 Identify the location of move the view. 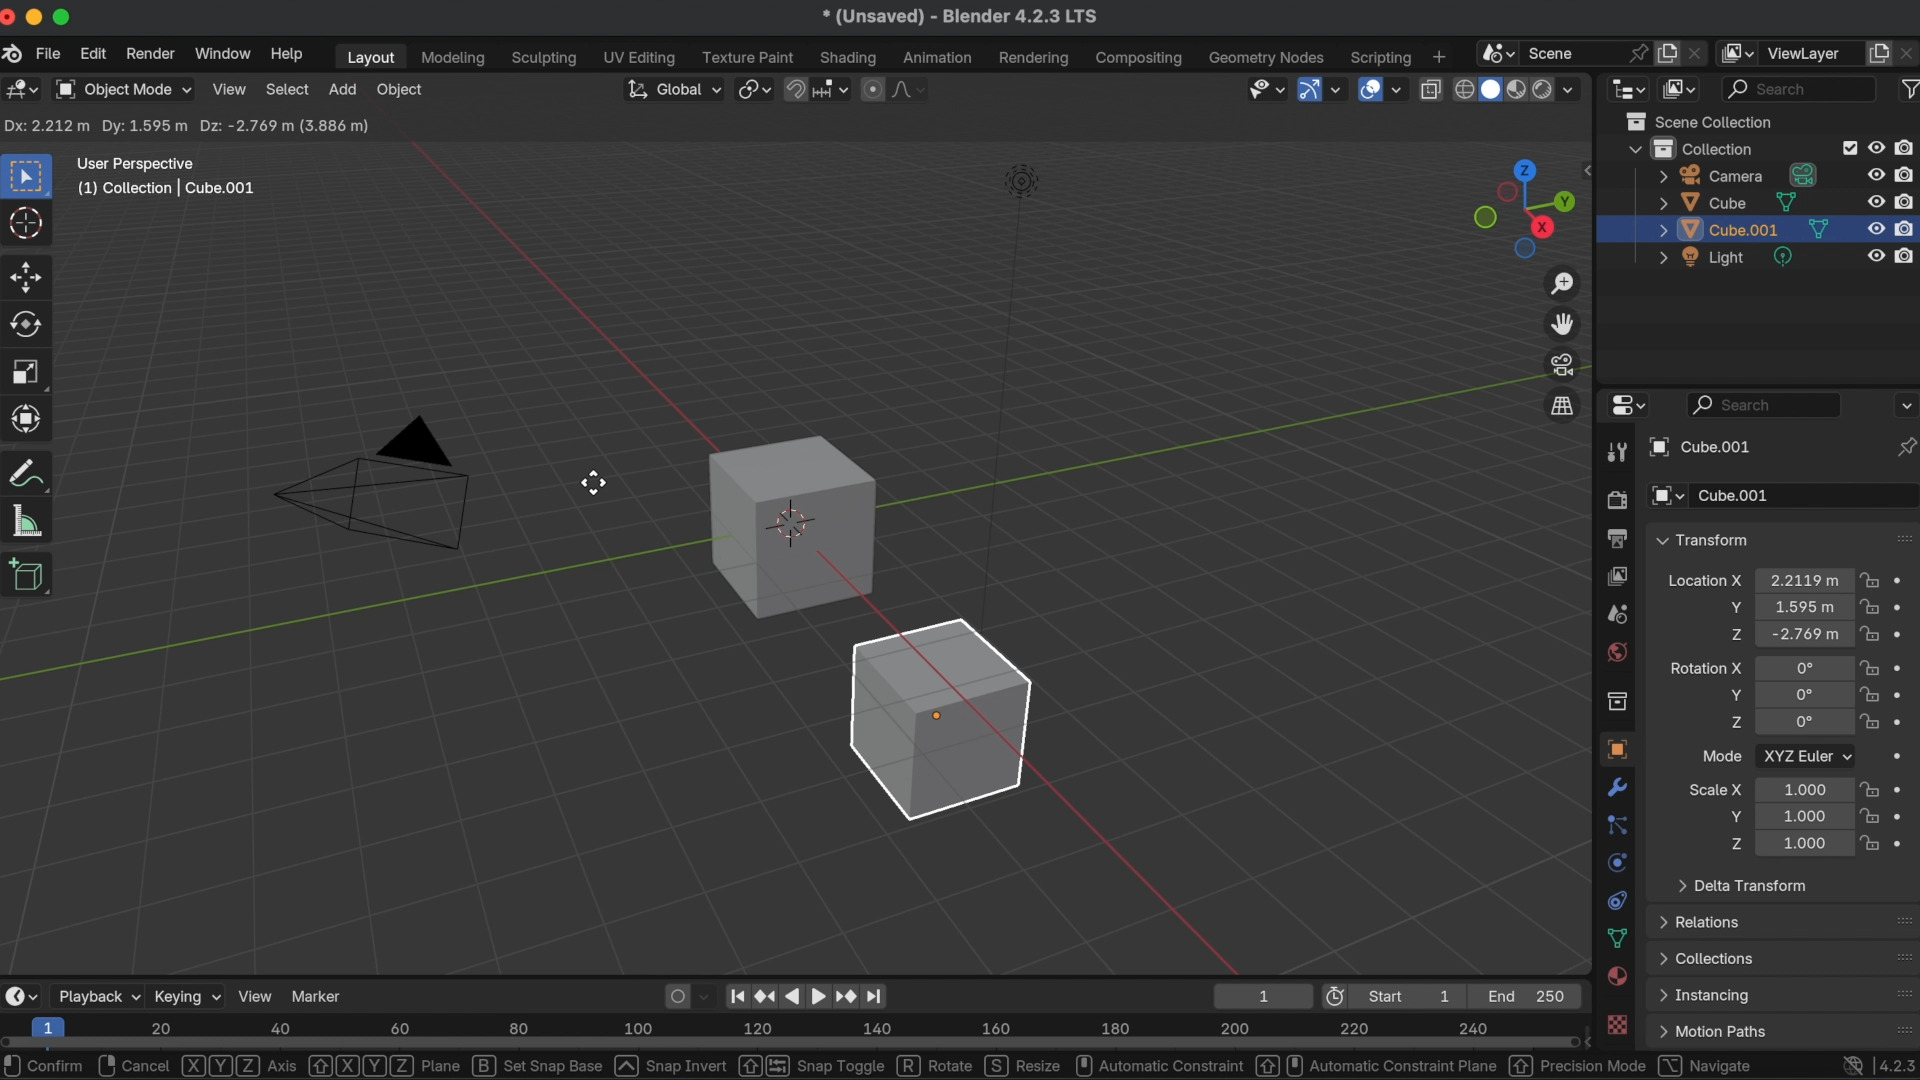
(1564, 323).